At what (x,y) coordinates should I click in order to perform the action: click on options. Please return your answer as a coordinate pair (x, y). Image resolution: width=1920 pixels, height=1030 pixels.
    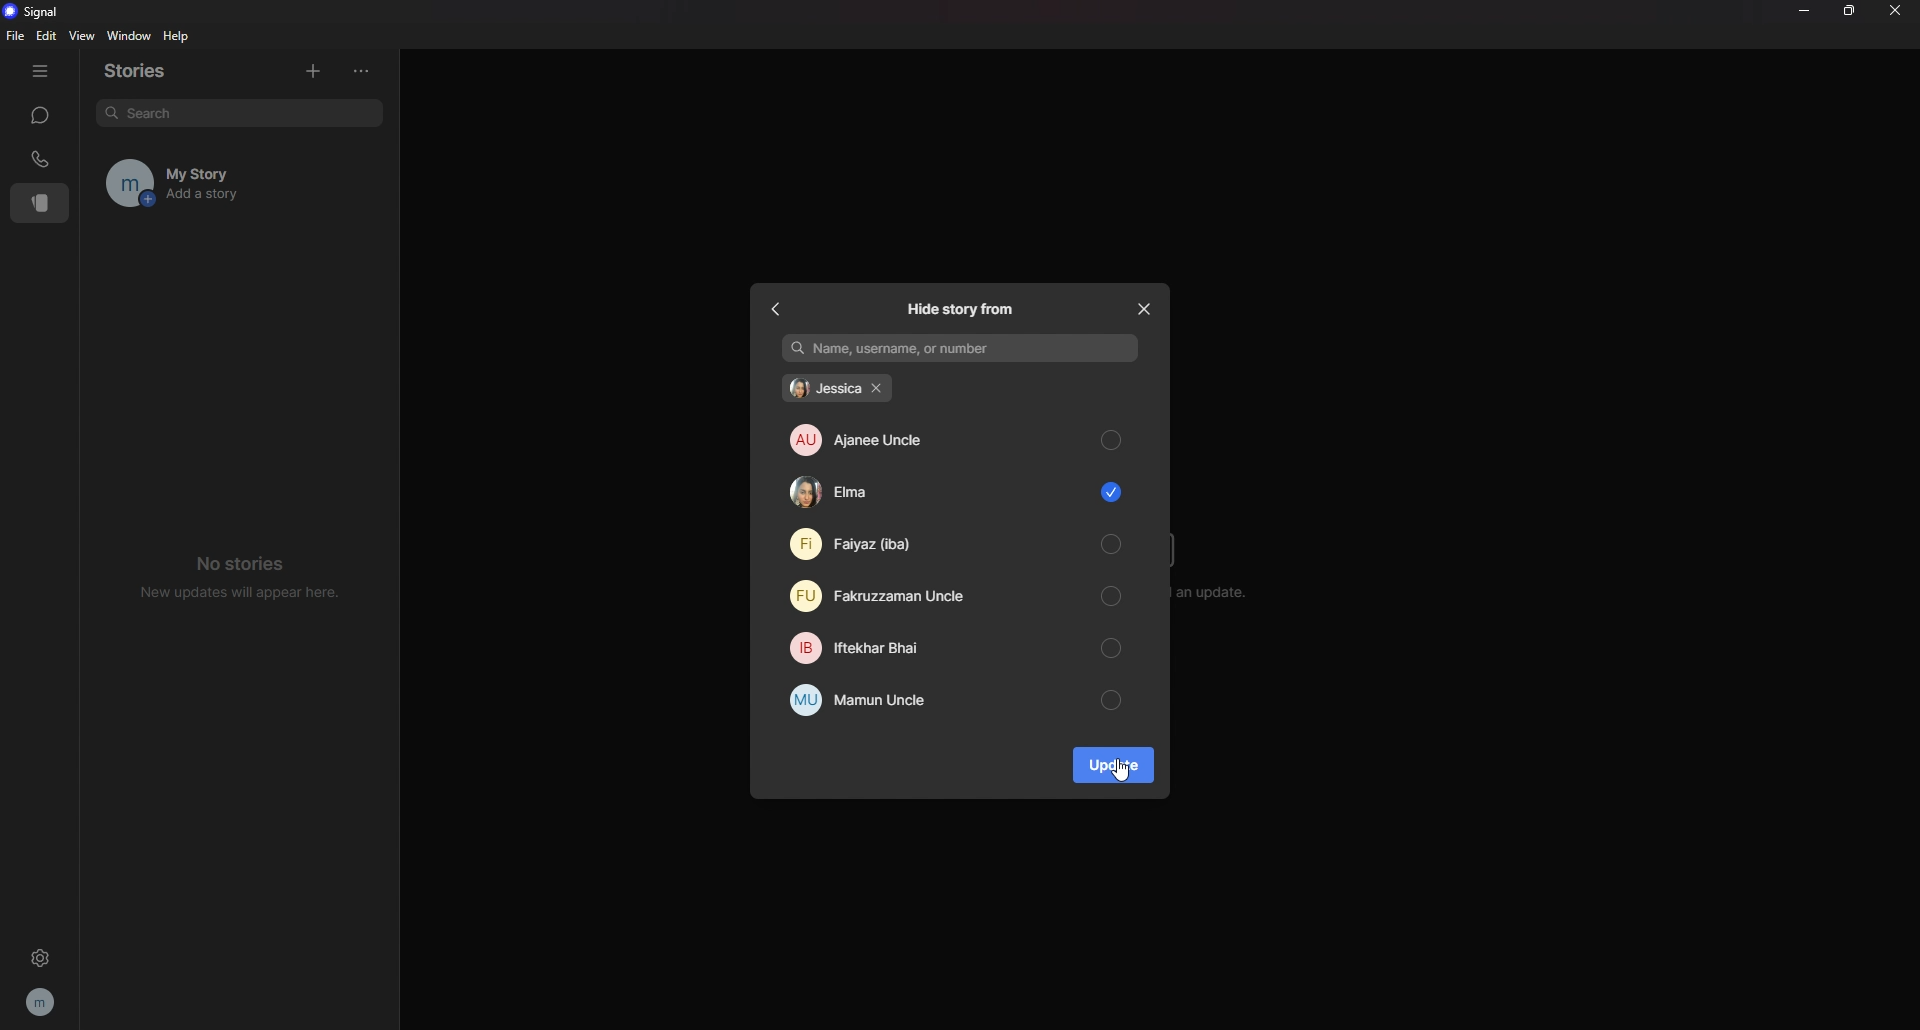
    Looking at the image, I should click on (367, 71).